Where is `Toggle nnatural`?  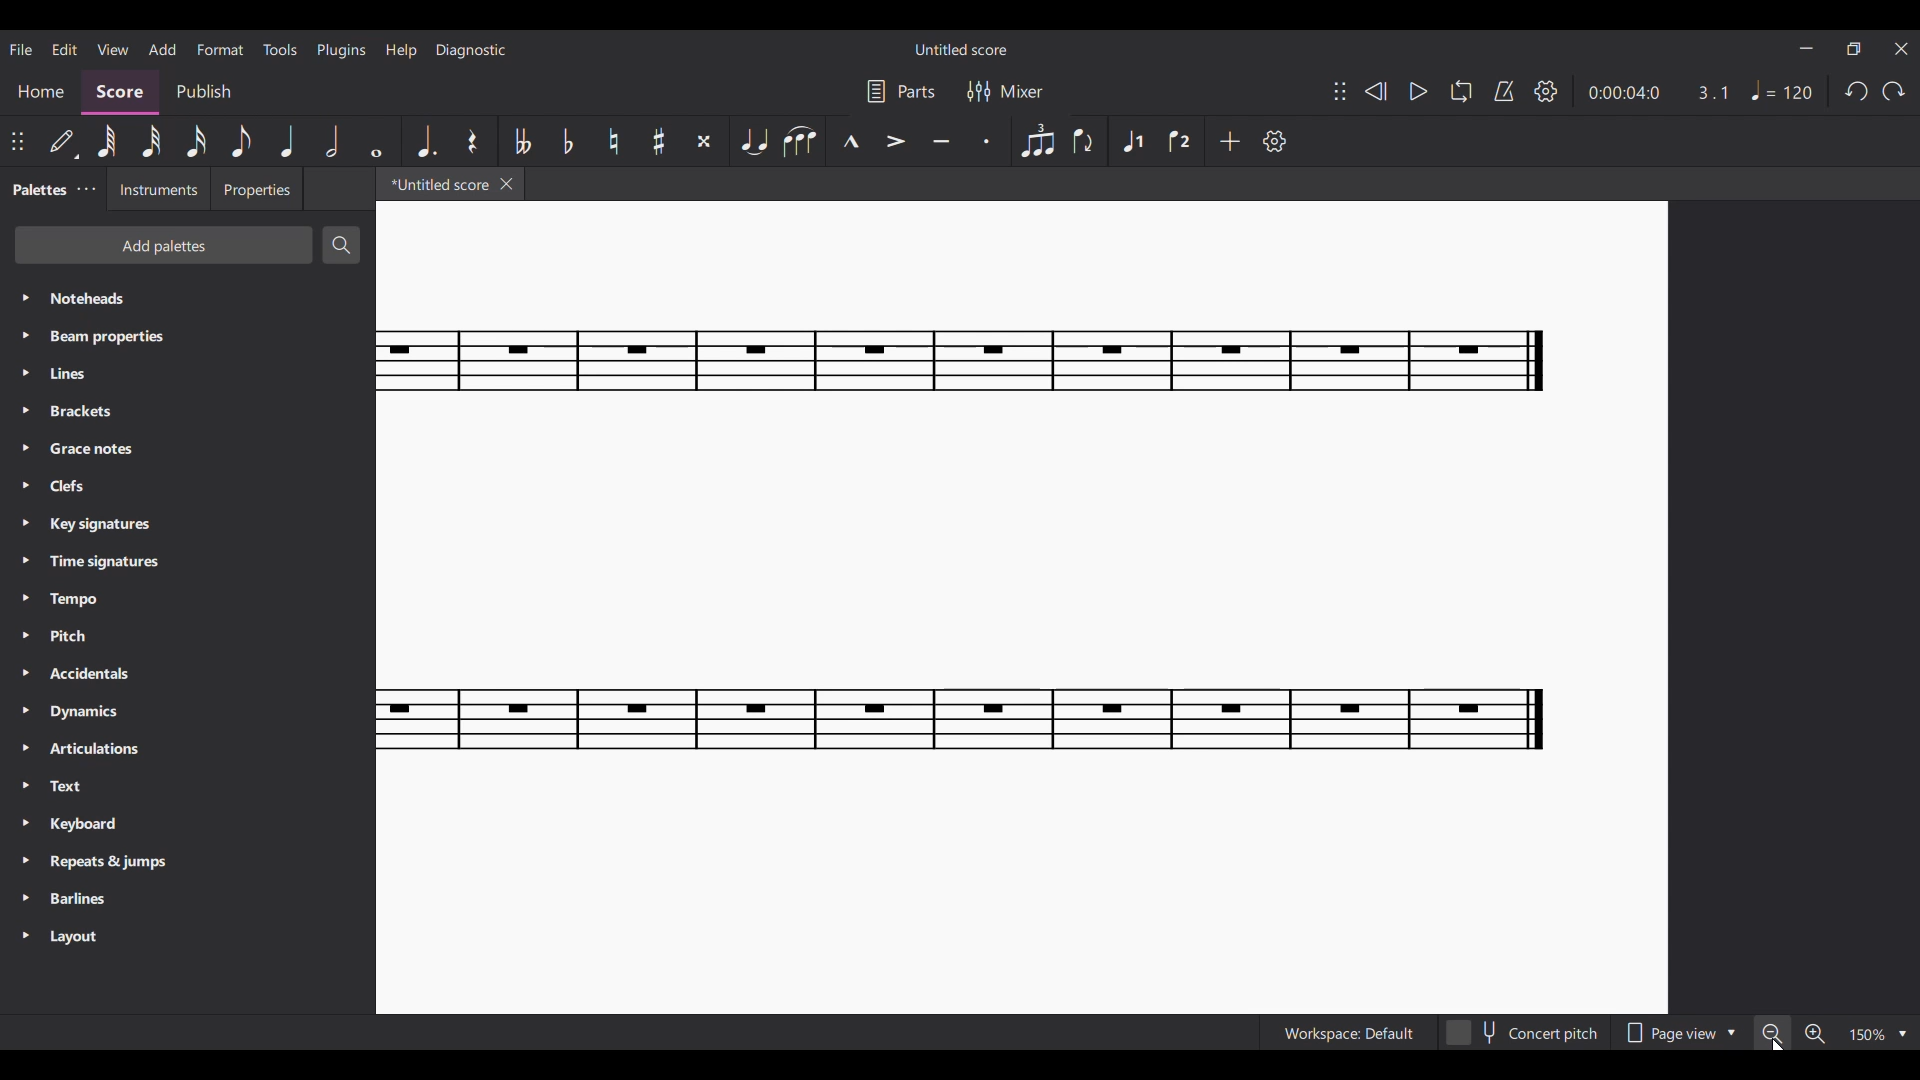 Toggle nnatural is located at coordinates (614, 141).